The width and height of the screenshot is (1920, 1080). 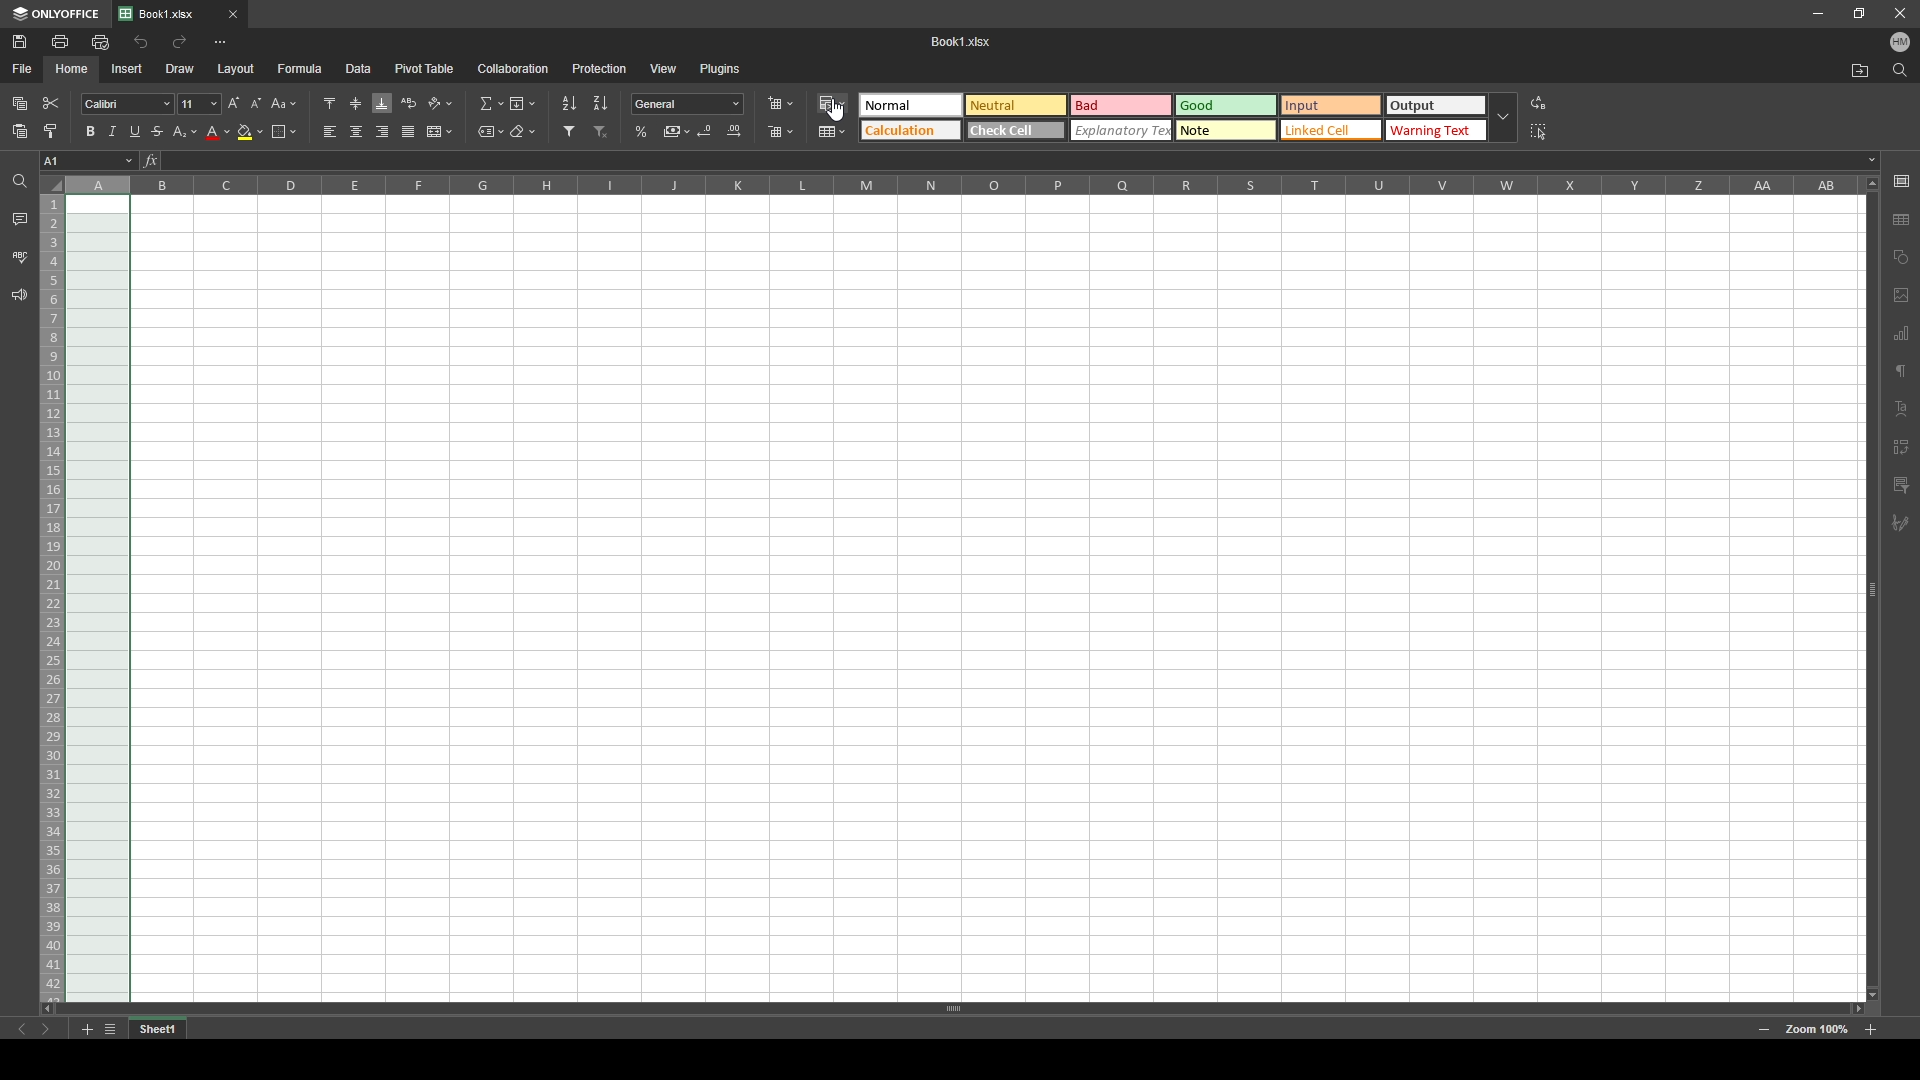 I want to click on quick print, so click(x=99, y=41).